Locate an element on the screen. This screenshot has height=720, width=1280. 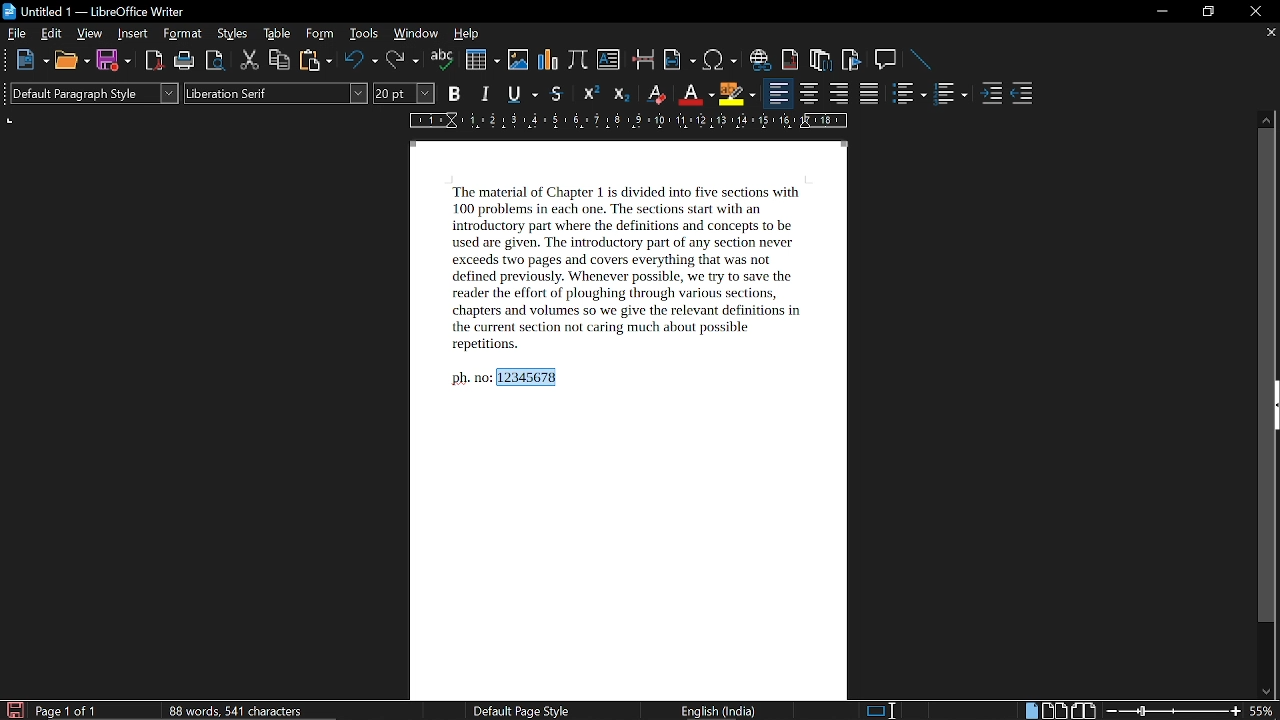
save is located at coordinates (113, 60).